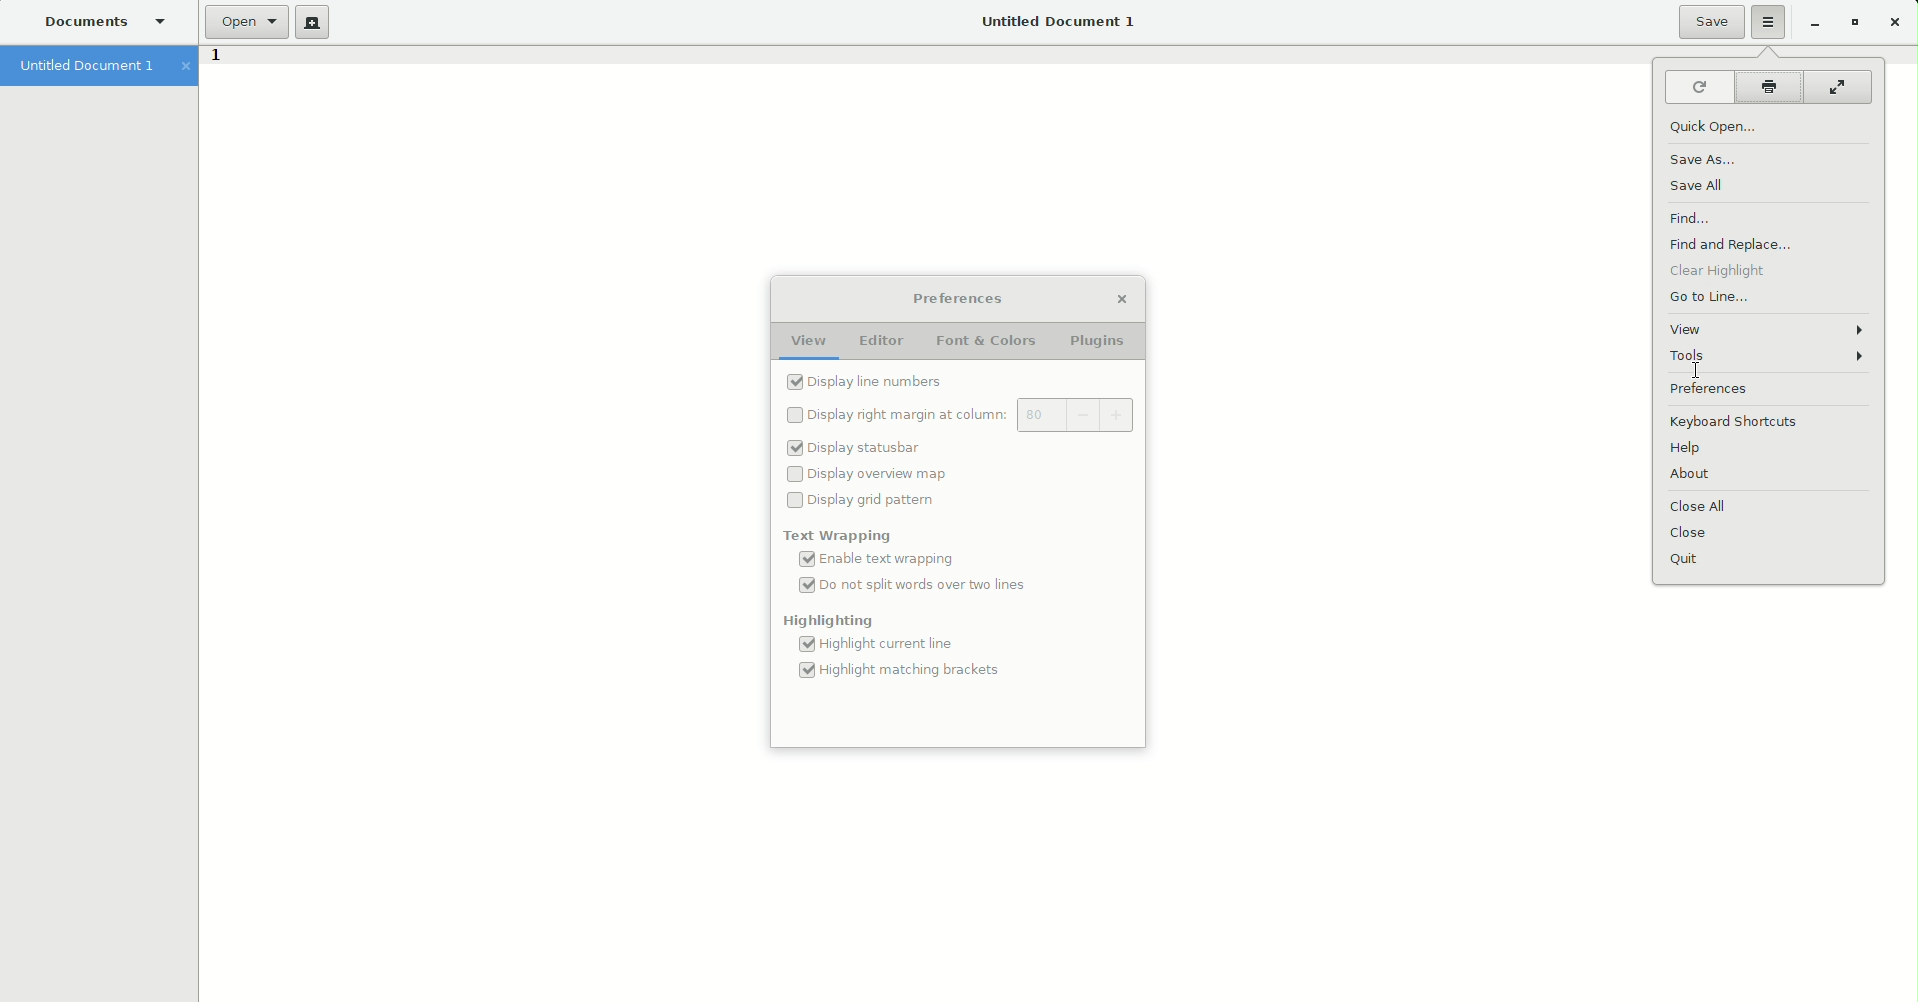  Describe the element at coordinates (921, 590) in the screenshot. I see `Do no split words over two lines` at that location.